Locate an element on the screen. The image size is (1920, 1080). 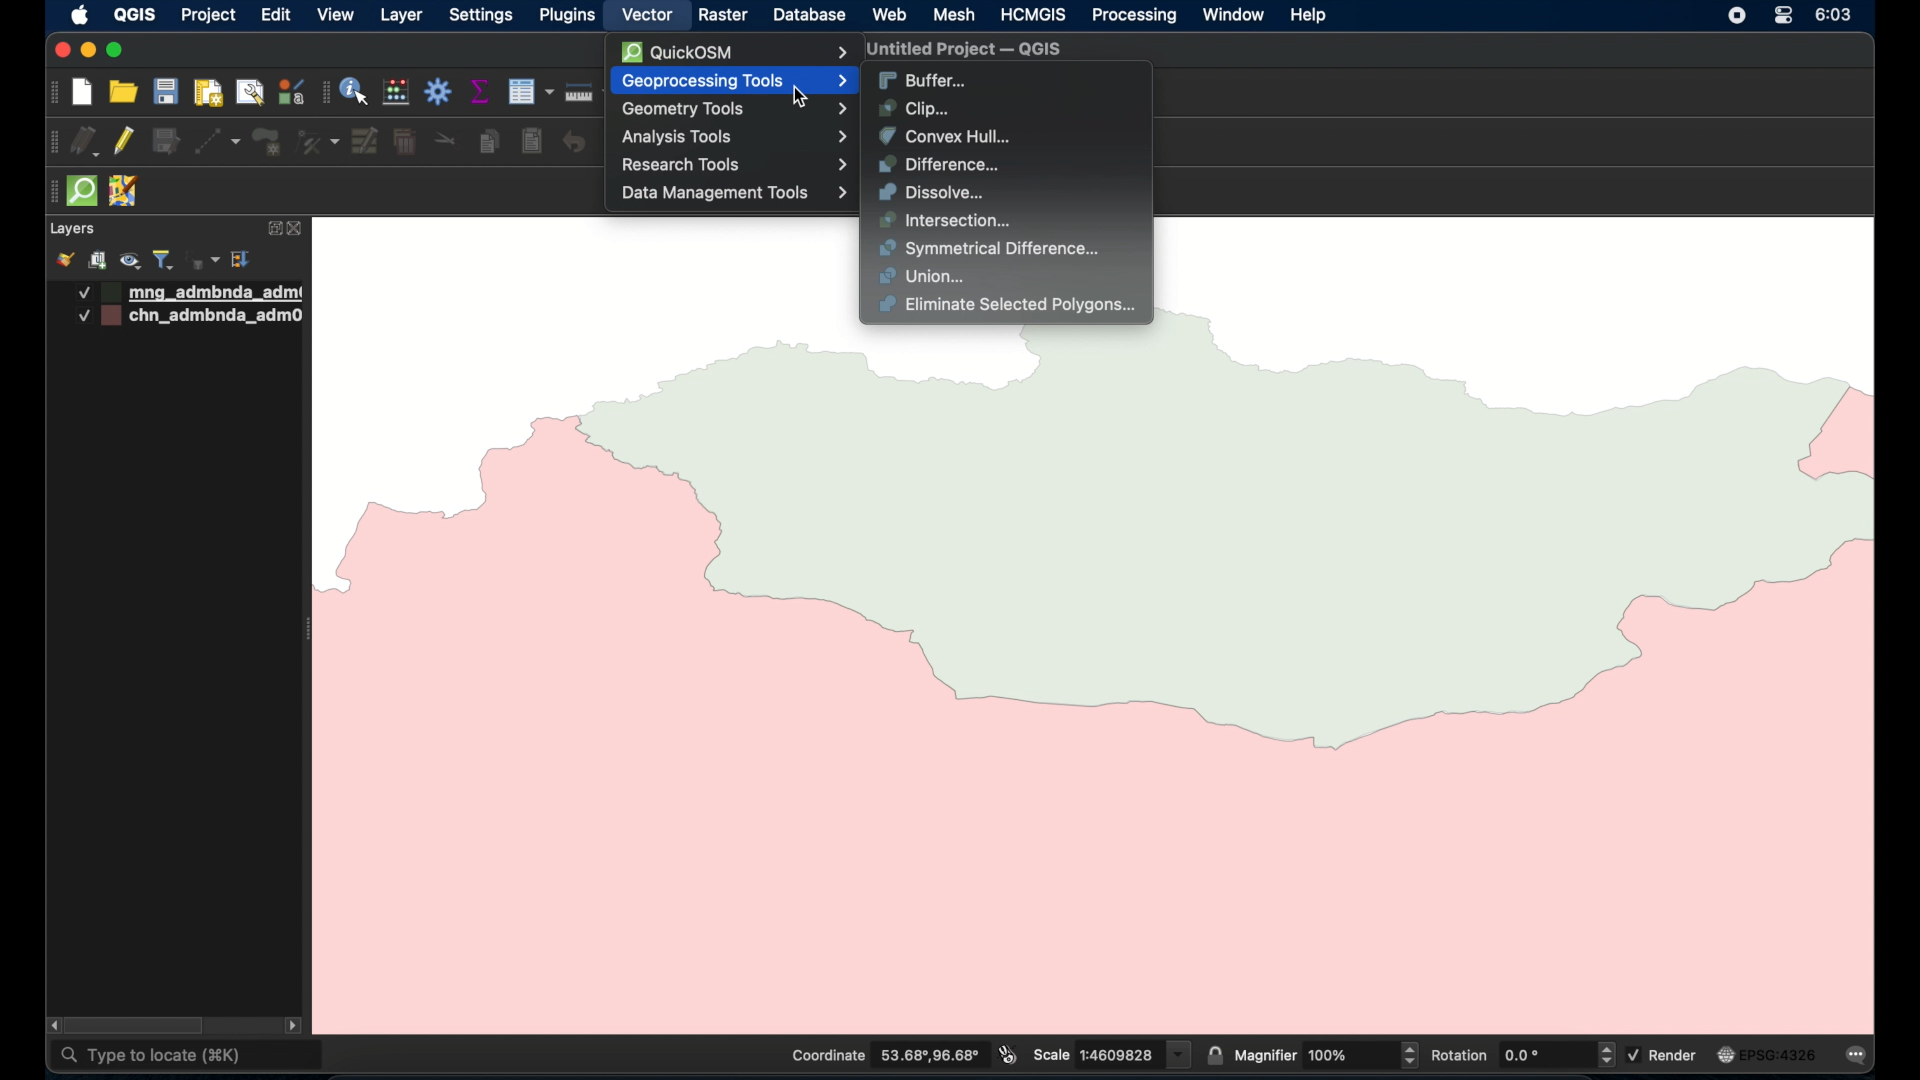
geometry tools is located at coordinates (737, 110).